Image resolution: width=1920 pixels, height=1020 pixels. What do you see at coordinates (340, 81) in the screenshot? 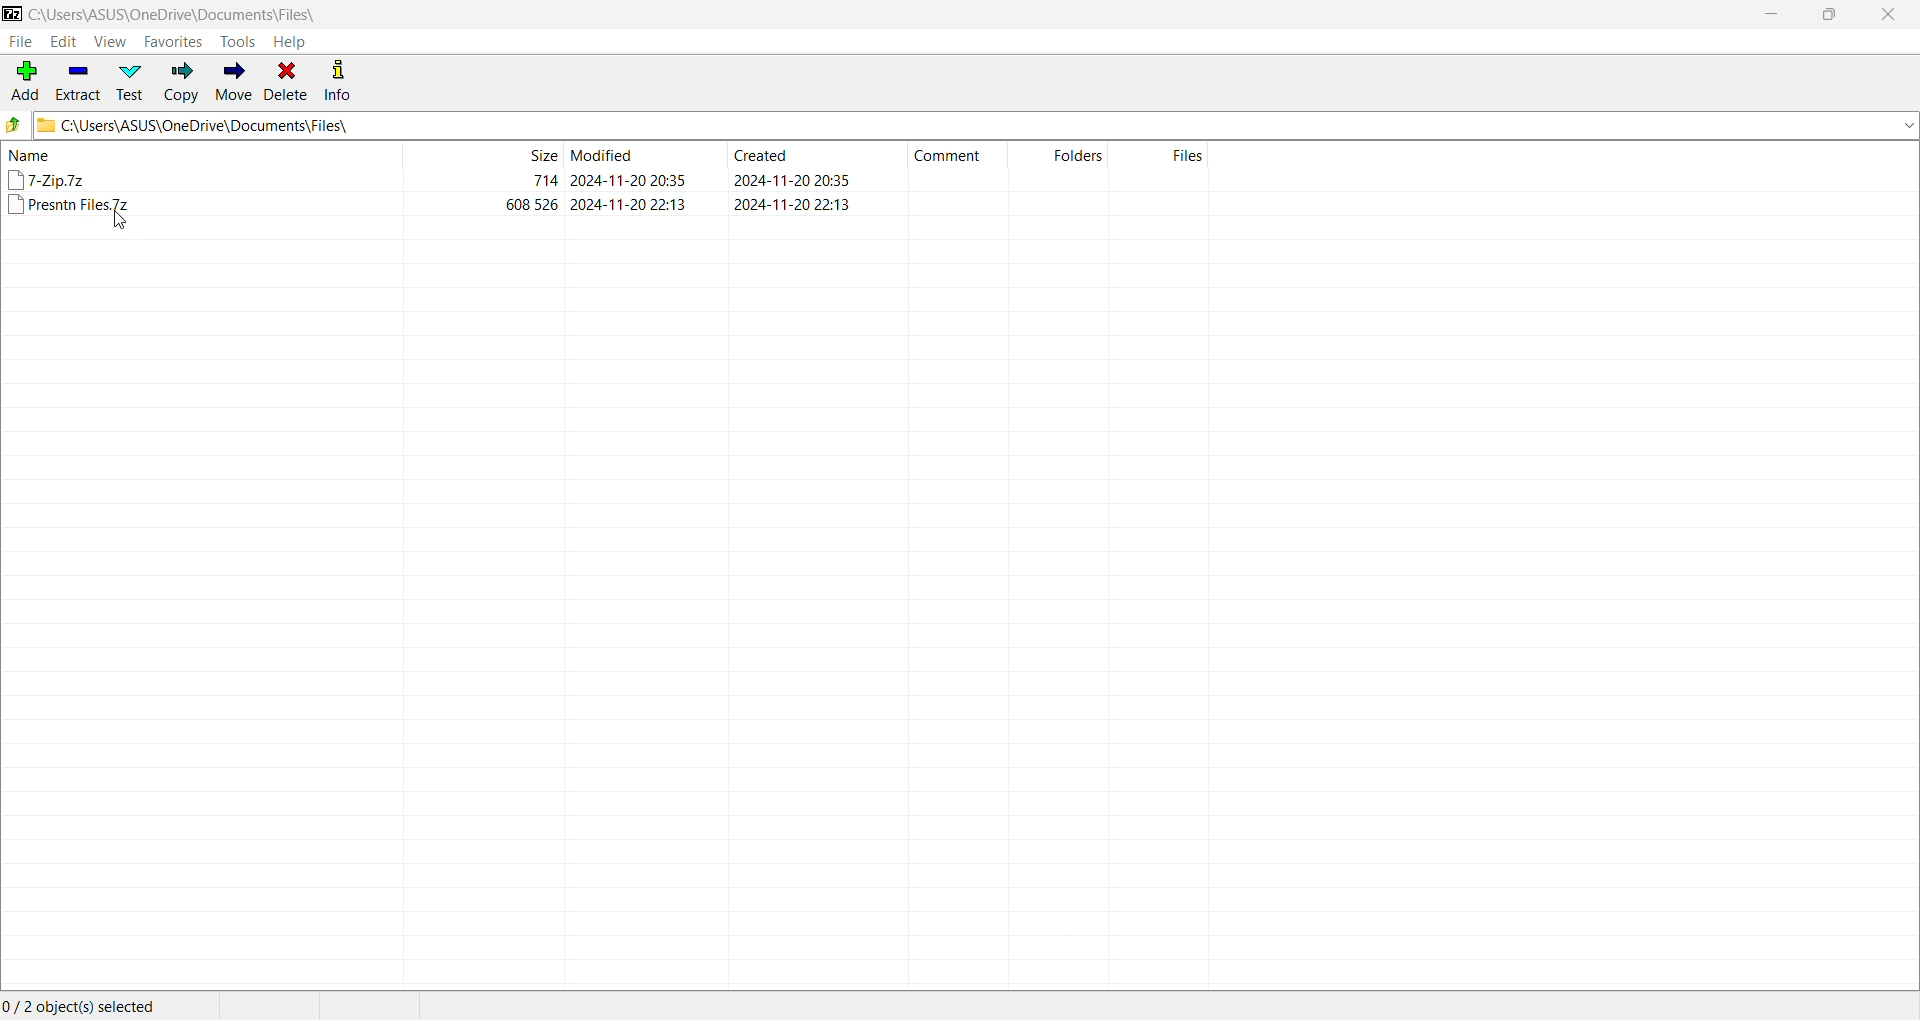
I see `Info` at bounding box center [340, 81].